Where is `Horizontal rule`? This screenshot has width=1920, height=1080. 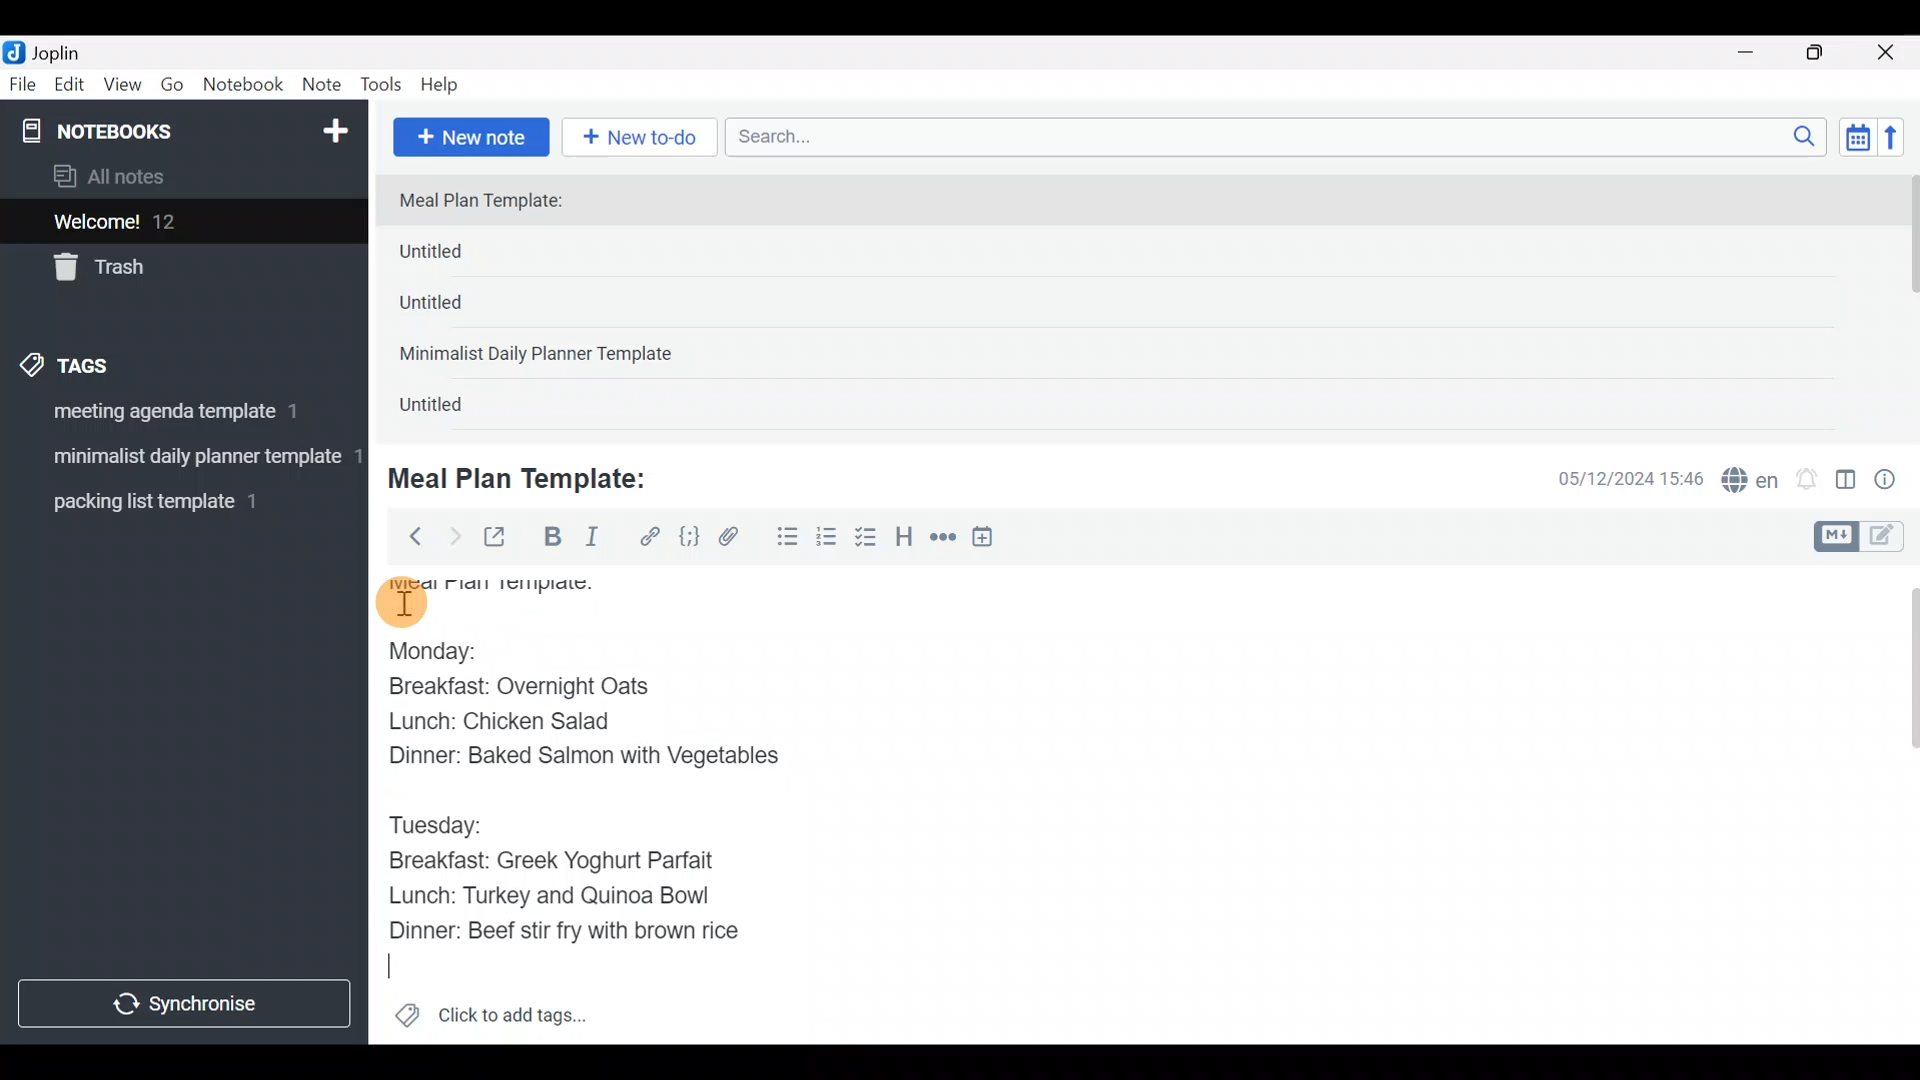
Horizontal rule is located at coordinates (943, 539).